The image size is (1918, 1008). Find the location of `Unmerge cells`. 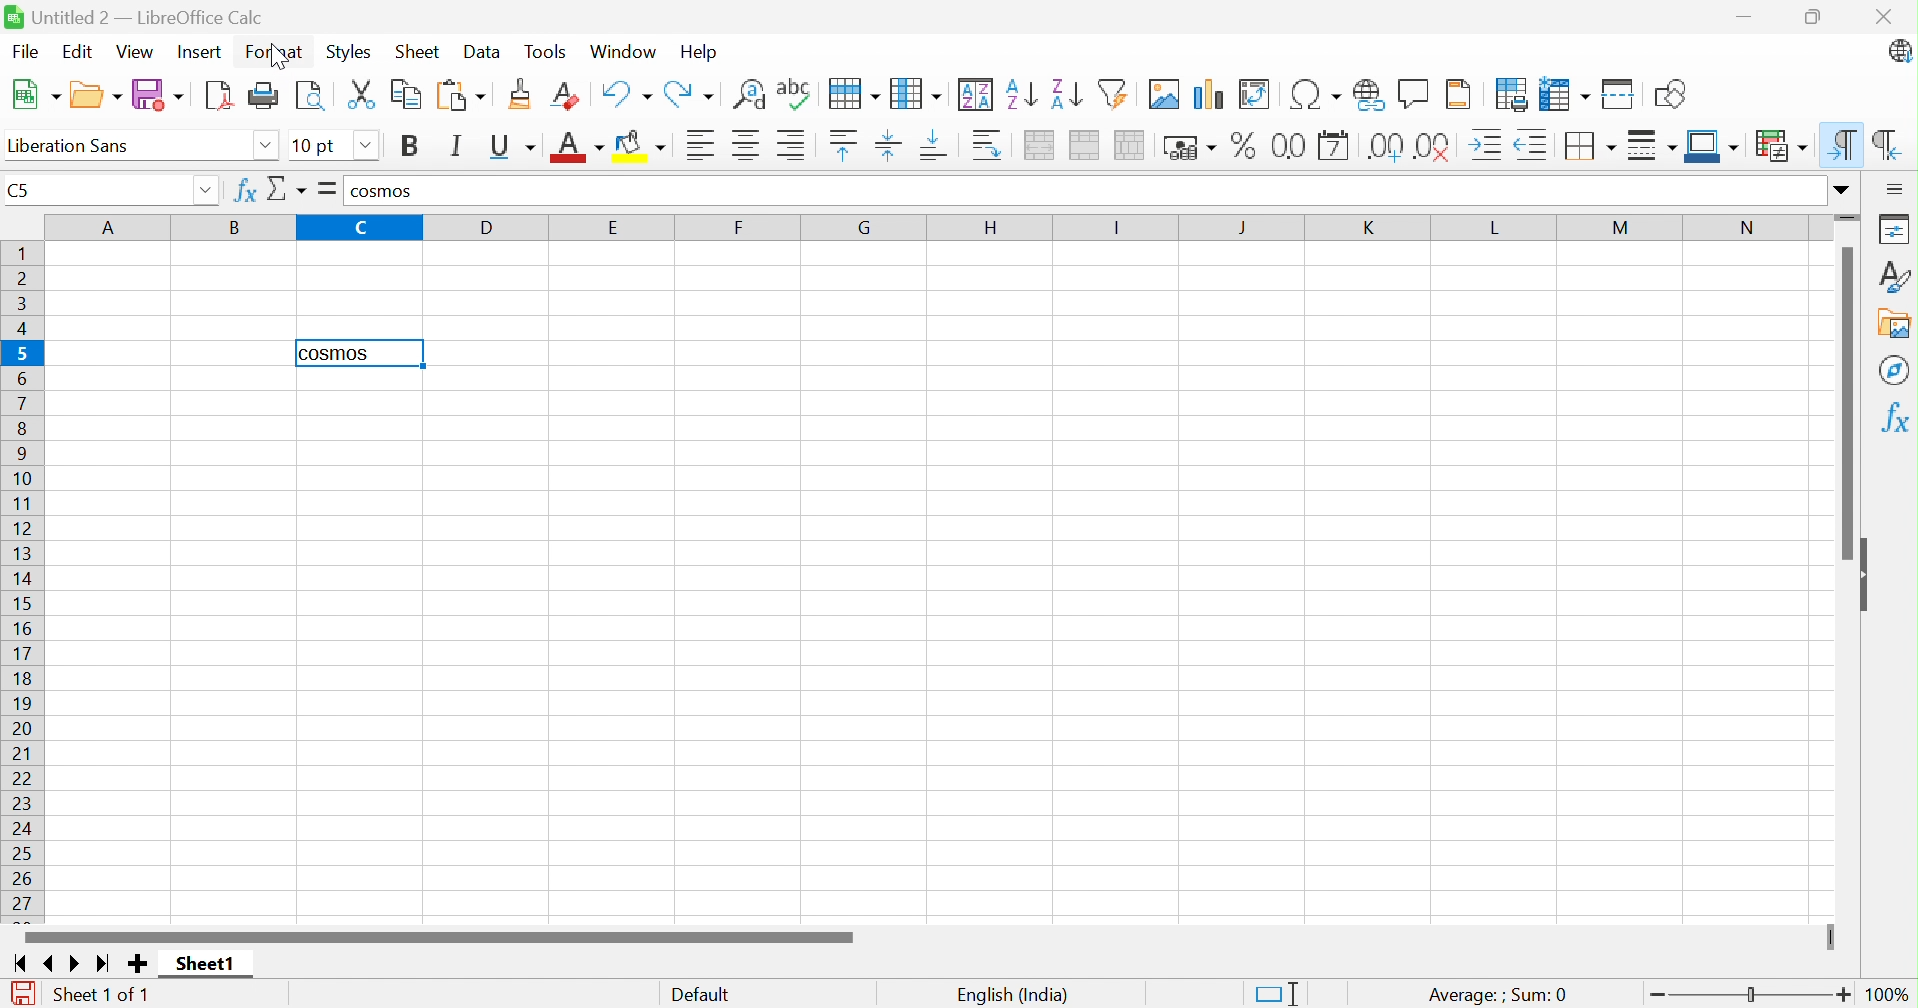

Unmerge cells is located at coordinates (1132, 146).